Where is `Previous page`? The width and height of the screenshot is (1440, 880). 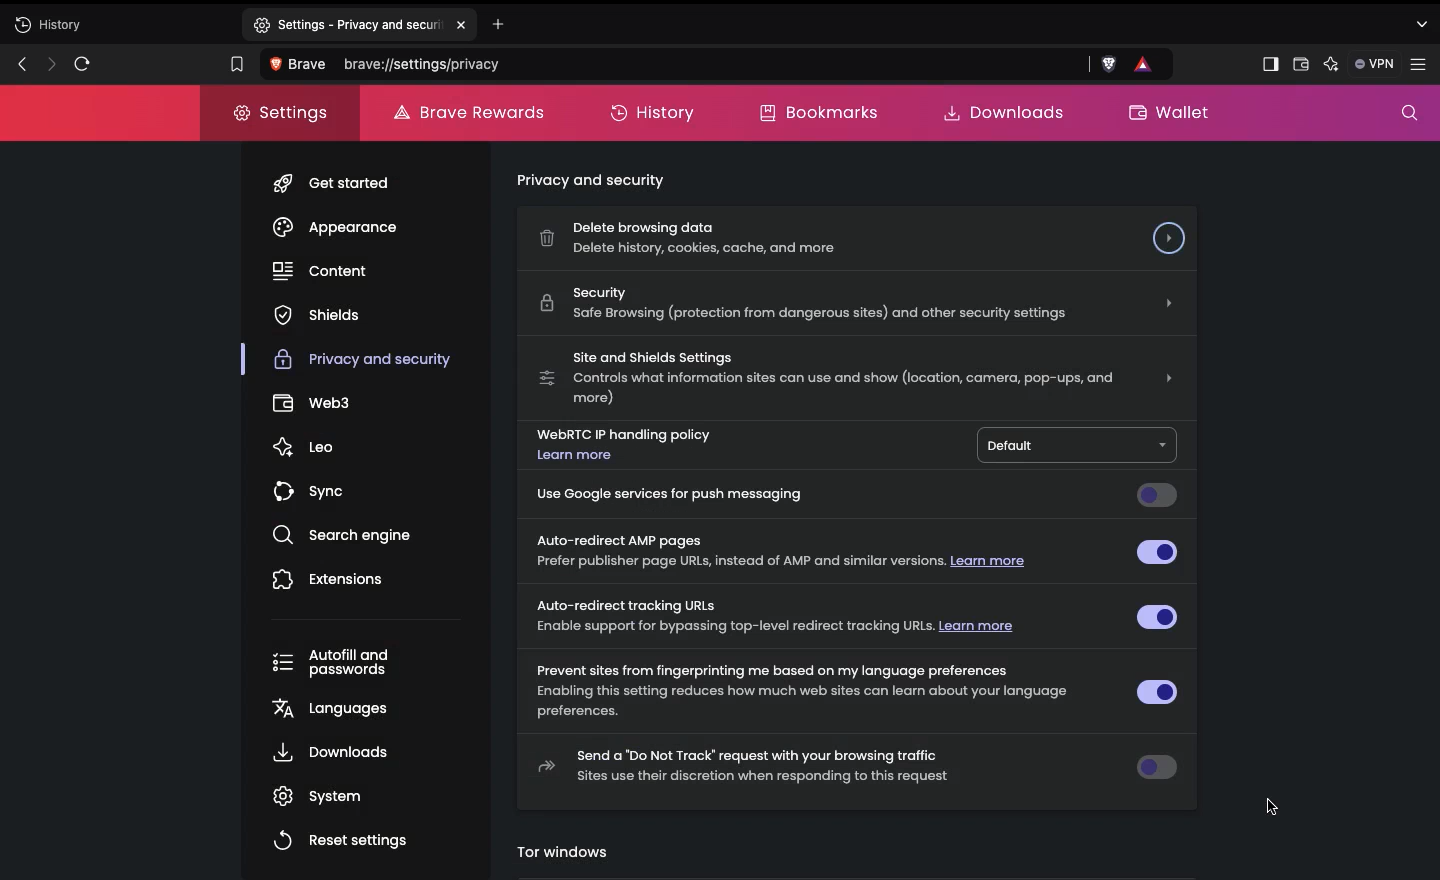
Previous page is located at coordinates (19, 63).